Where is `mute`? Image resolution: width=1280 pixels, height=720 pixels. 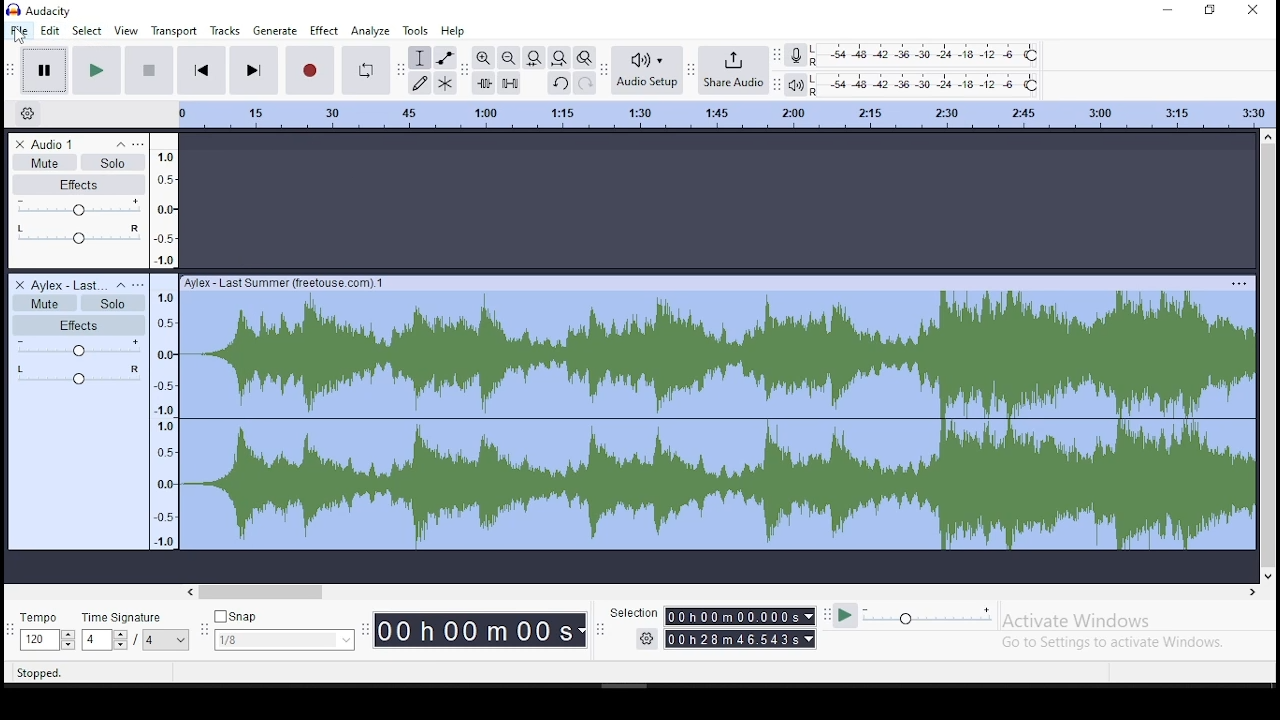 mute is located at coordinates (46, 303).